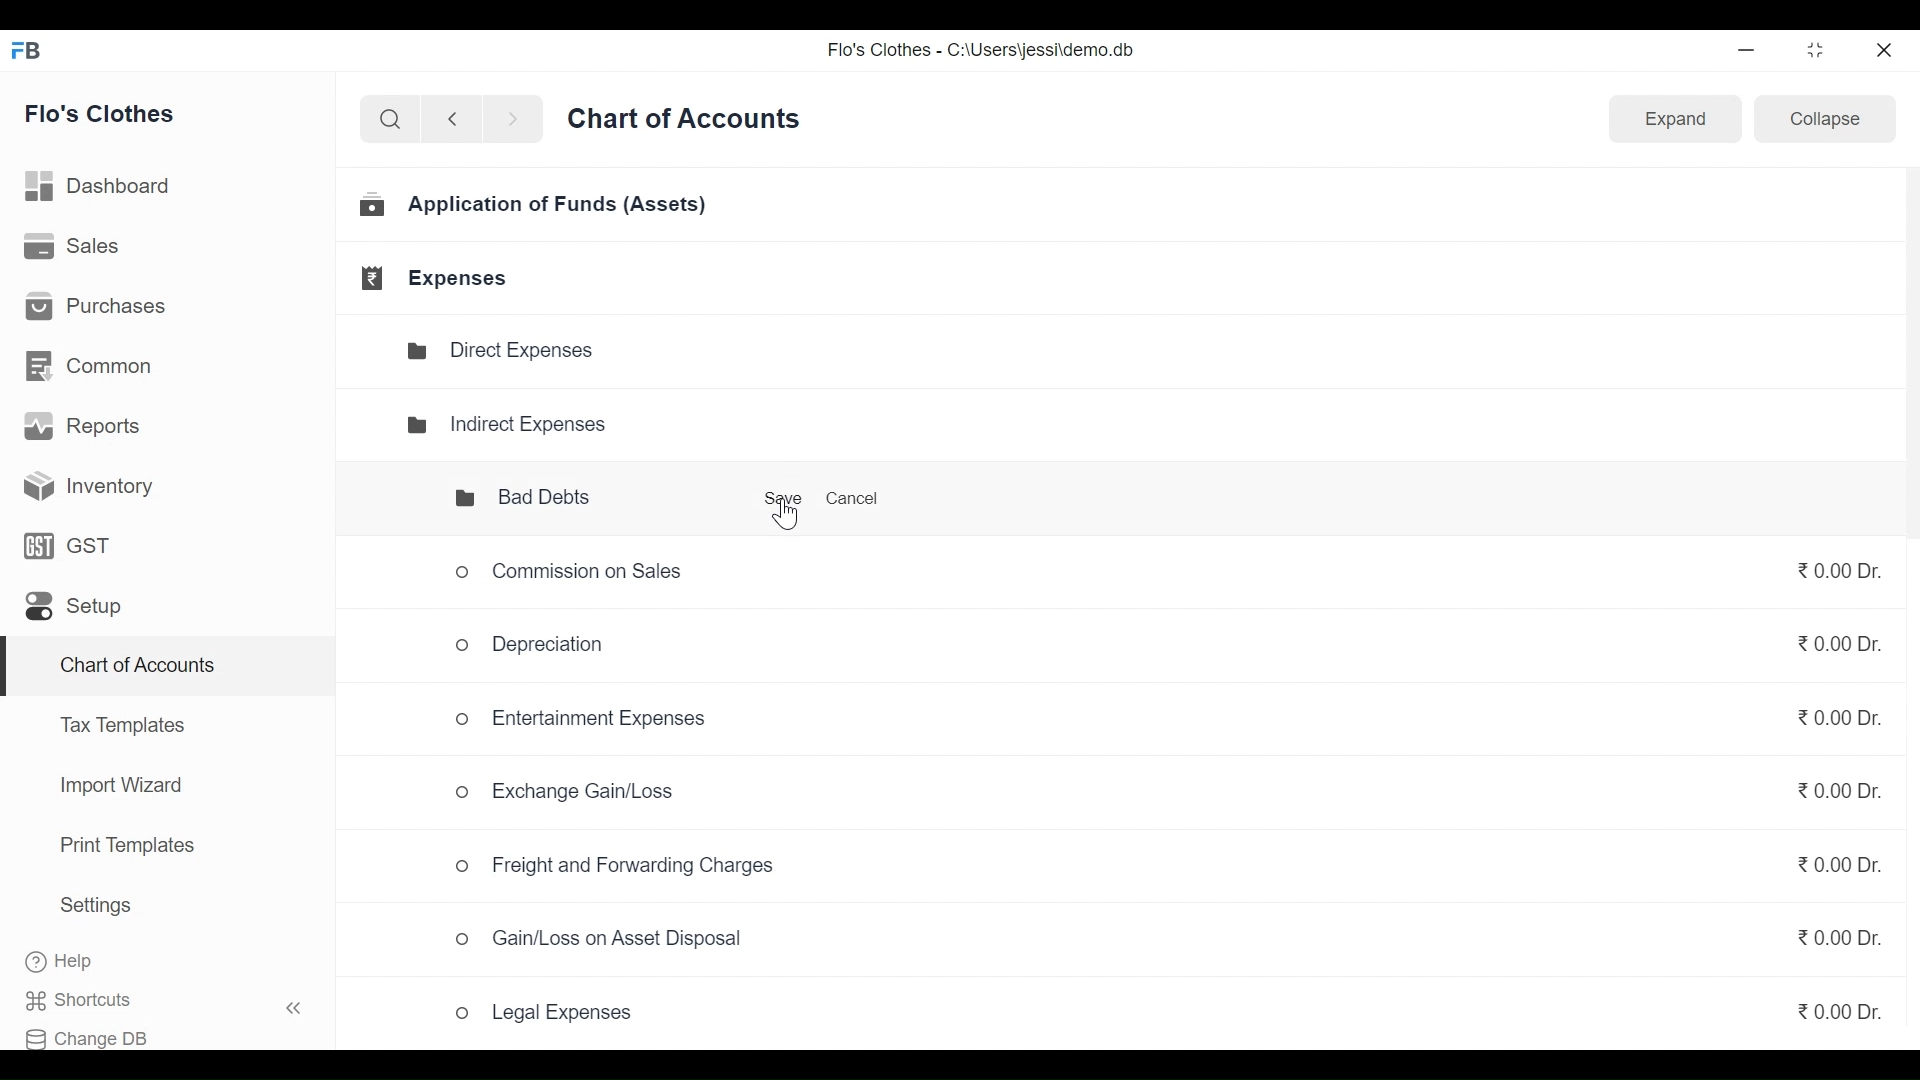  Describe the element at coordinates (545, 1015) in the screenshot. I see `Legal Expenses` at that location.